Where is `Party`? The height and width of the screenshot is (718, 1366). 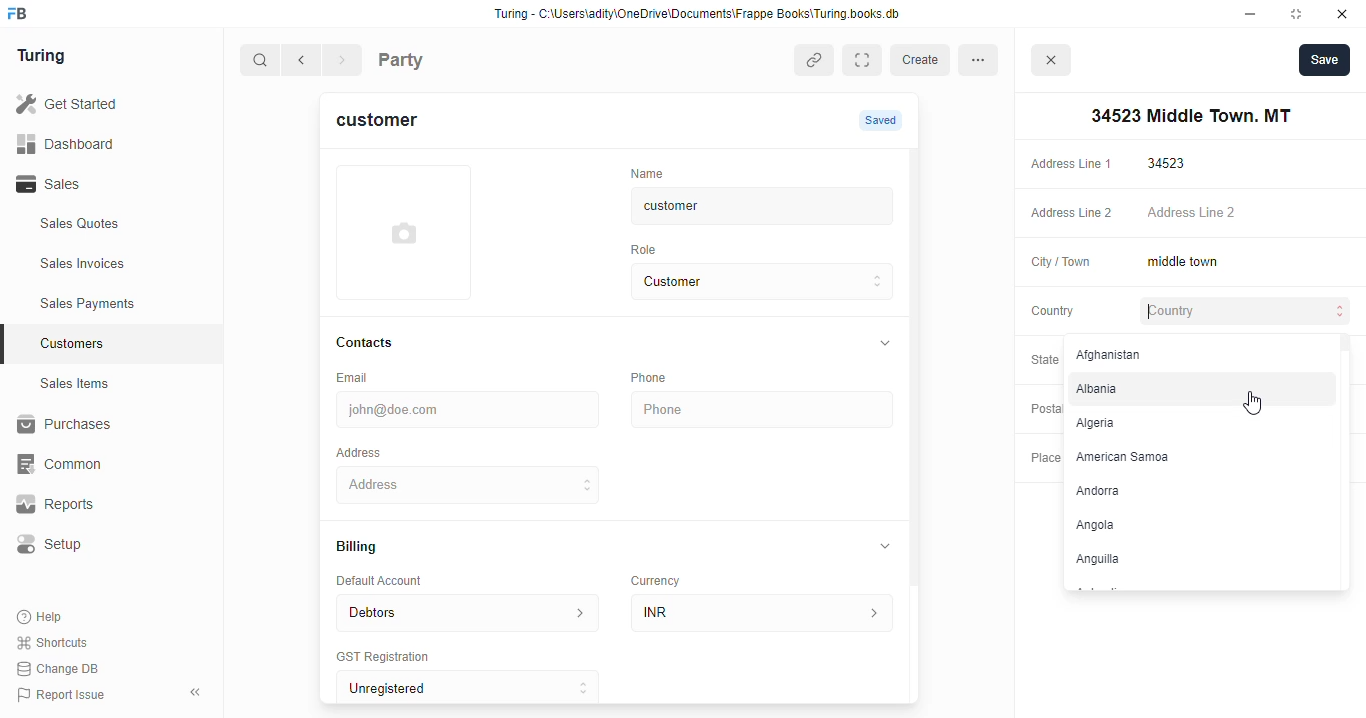 Party is located at coordinates (442, 58).